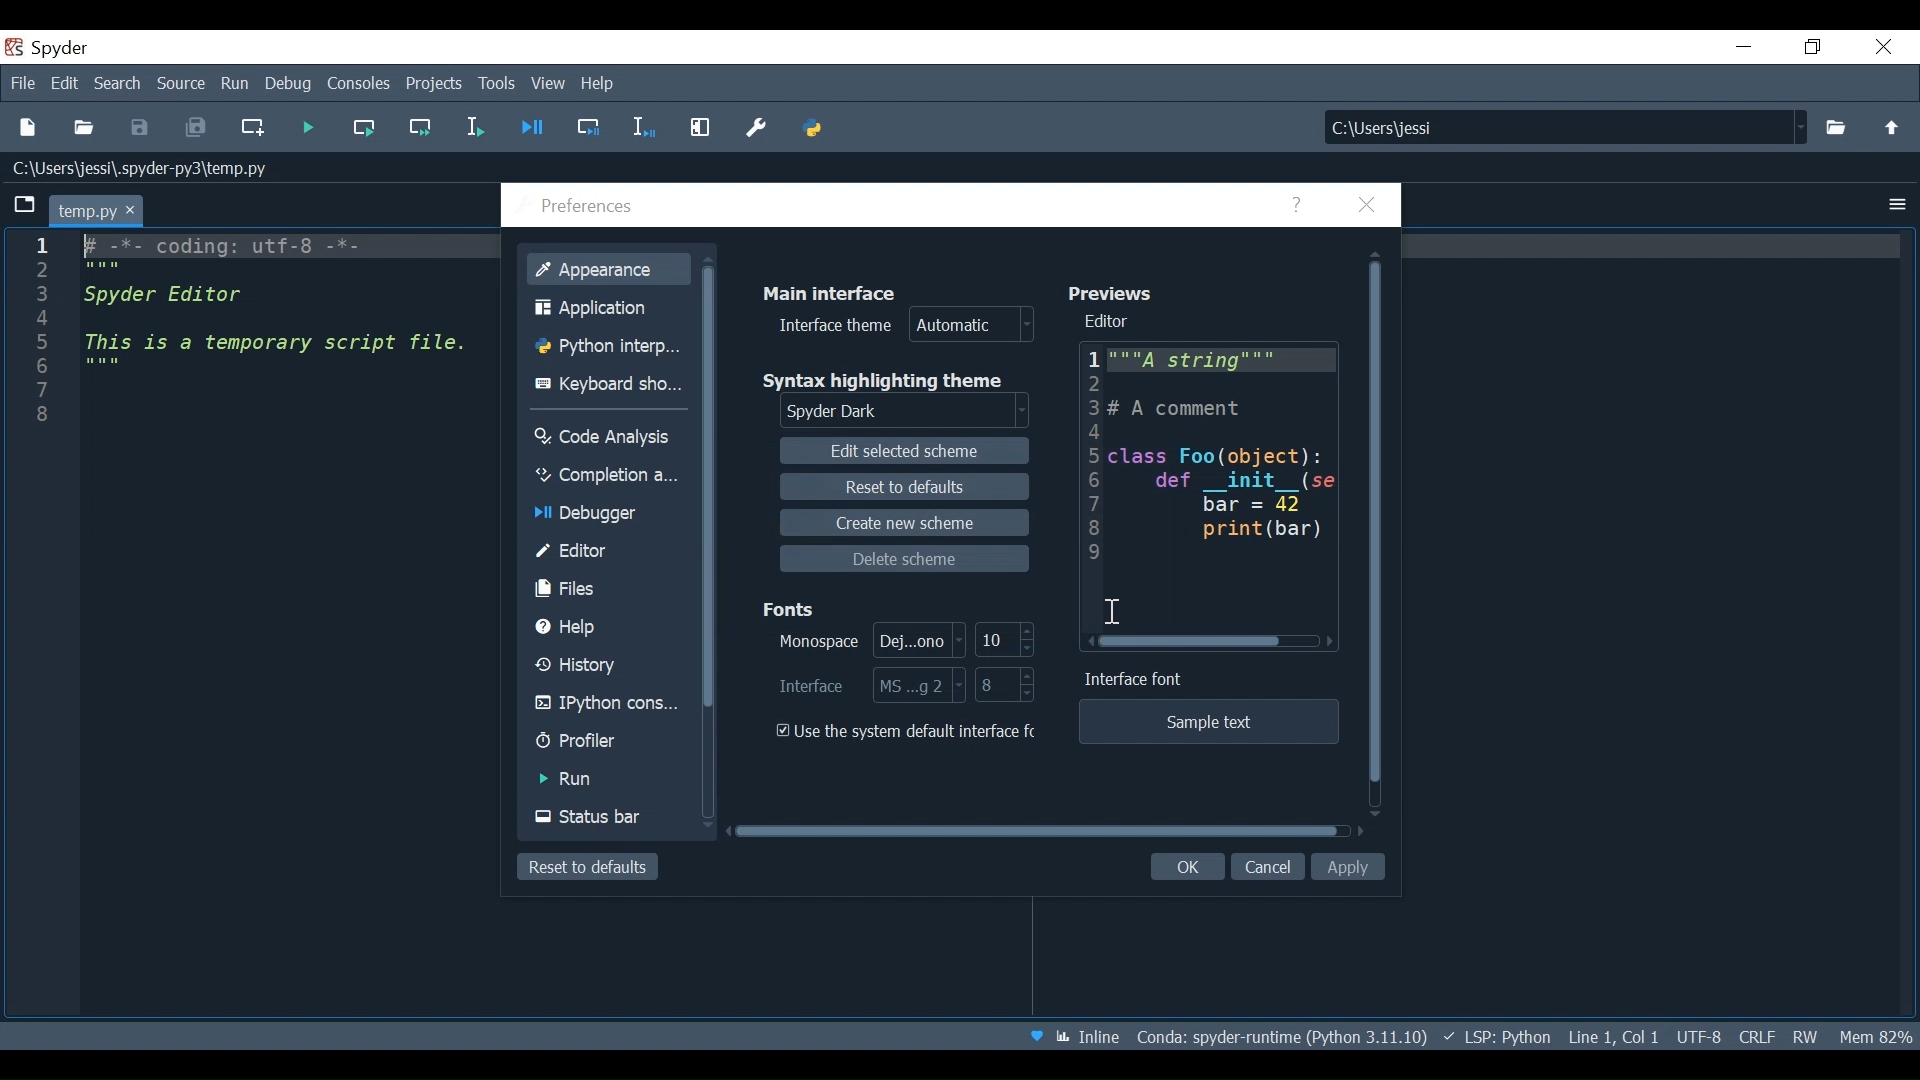 This screenshot has height=1080, width=1920. What do you see at coordinates (495, 84) in the screenshot?
I see `Tools` at bounding box center [495, 84].